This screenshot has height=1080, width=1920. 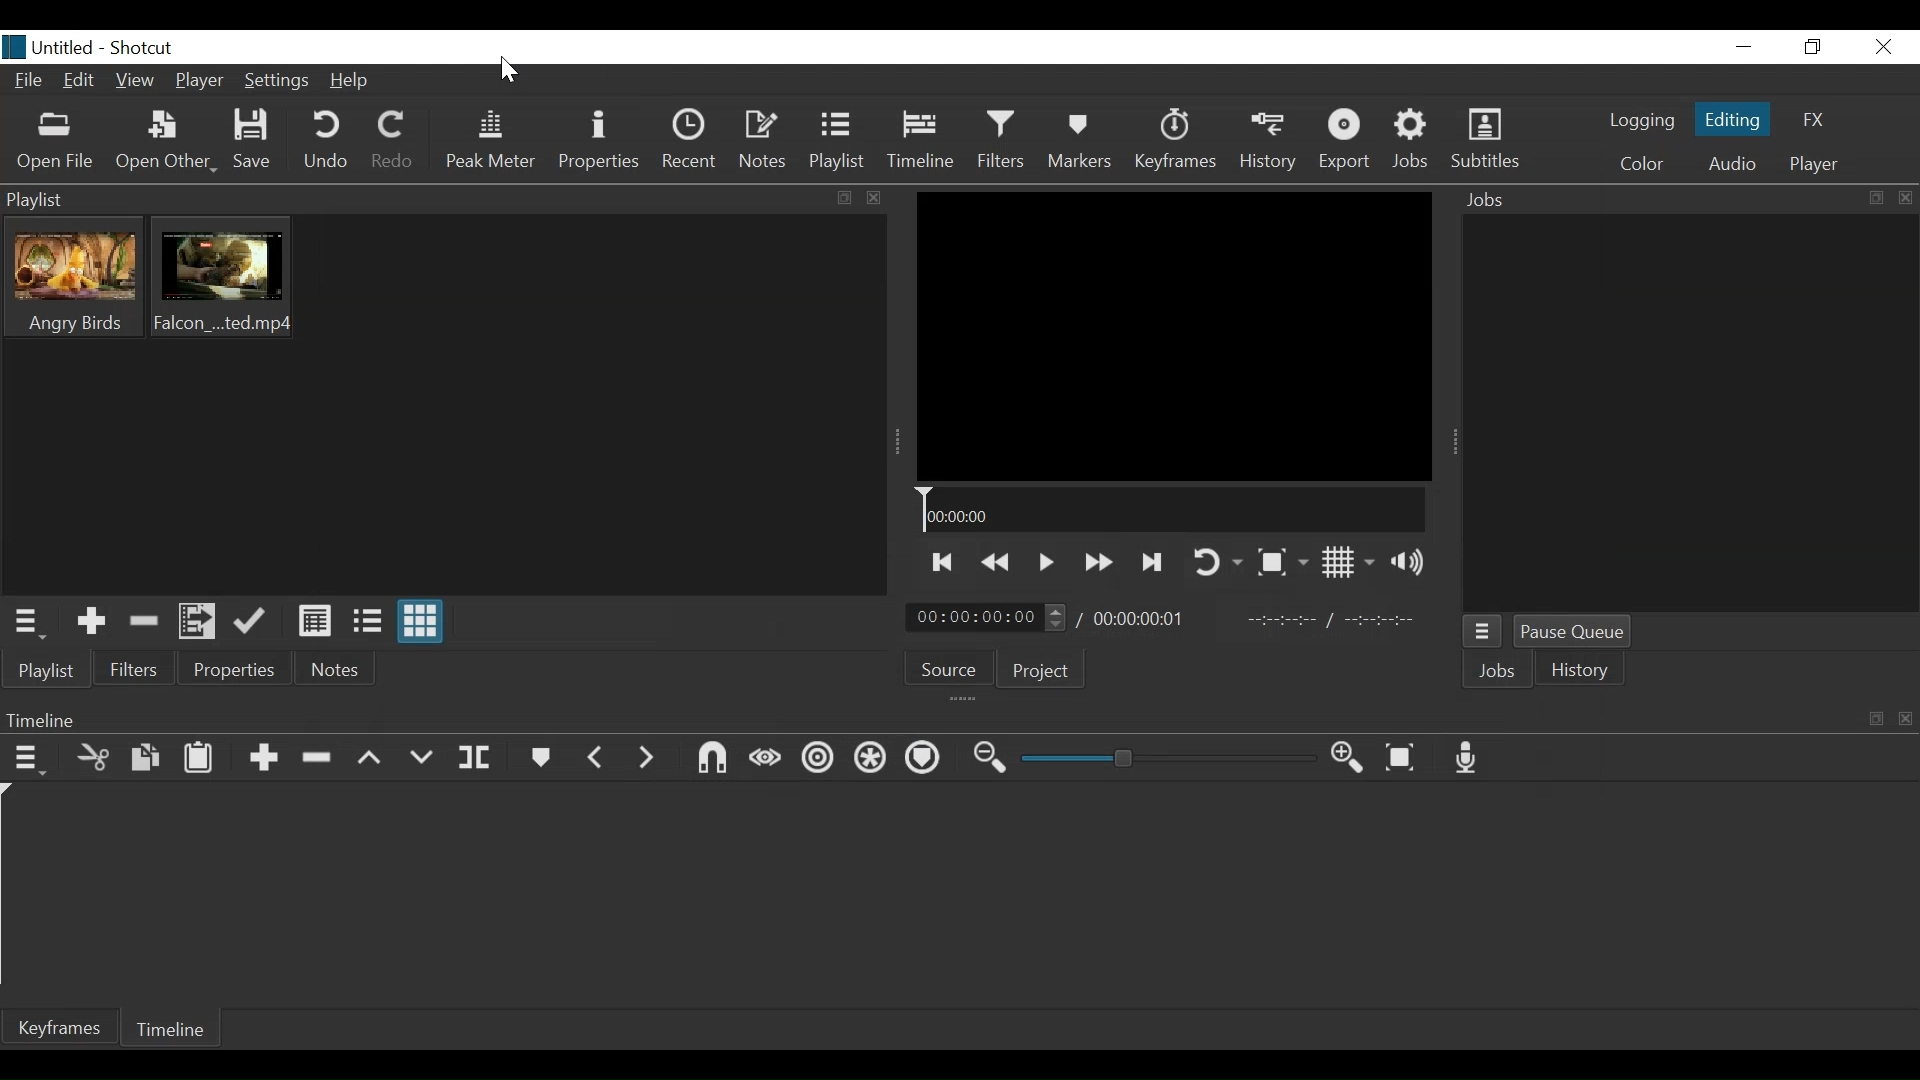 What do you see at coordinates (224, 276) in the screenshot?
I see `Clip` at bounding box center [224, 276].